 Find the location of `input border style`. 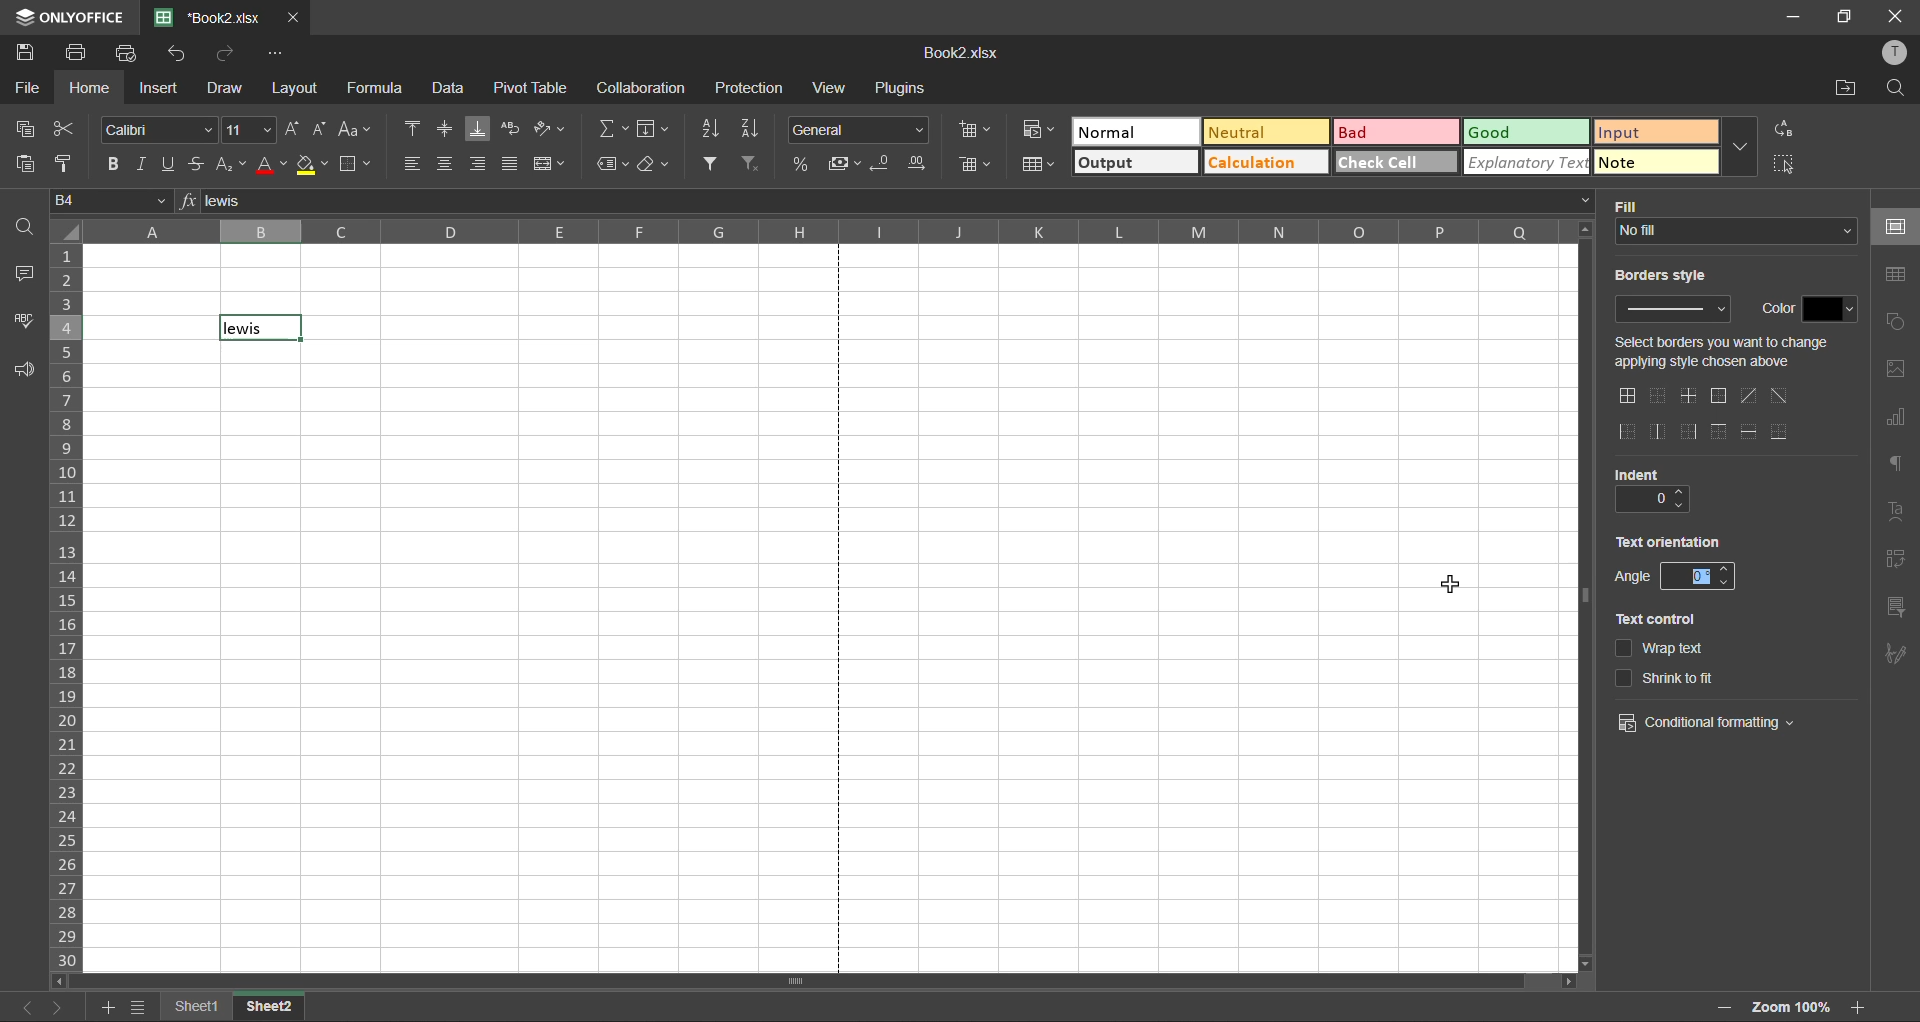

input border style is located at coordinates (1672, 311).